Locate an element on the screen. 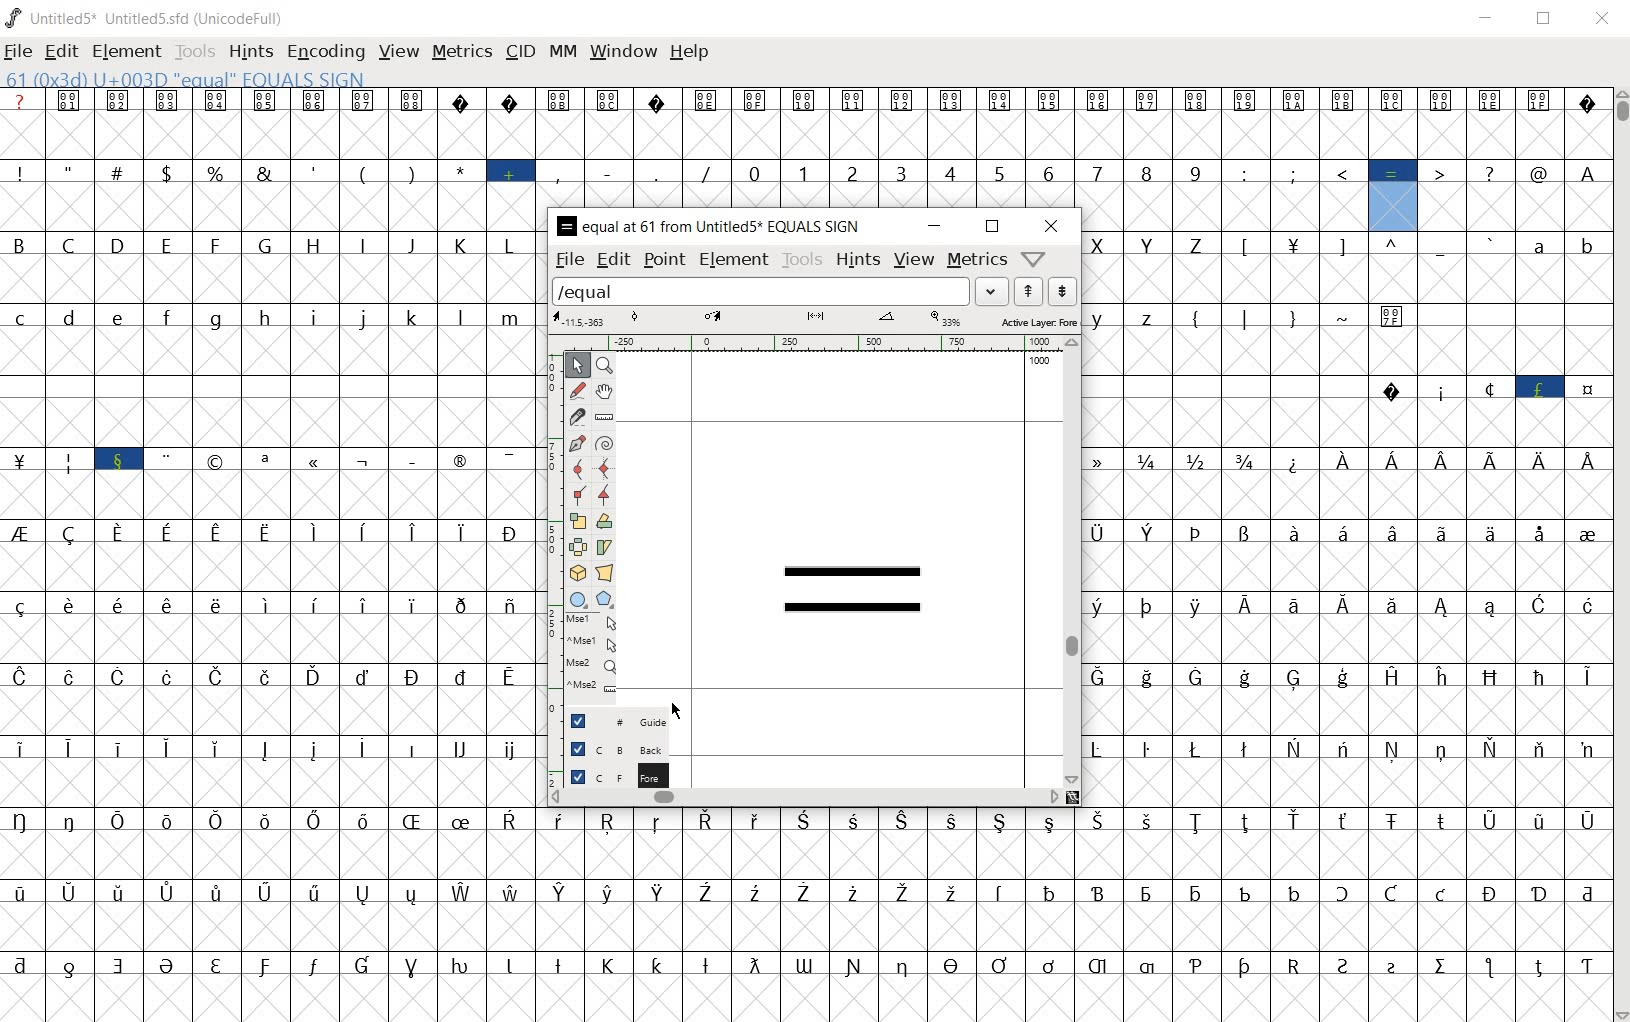 The height and width of the screenshot is (1022, 1630). mse1 mse1 mse2 mse2 is located at coordinates (589, 657).